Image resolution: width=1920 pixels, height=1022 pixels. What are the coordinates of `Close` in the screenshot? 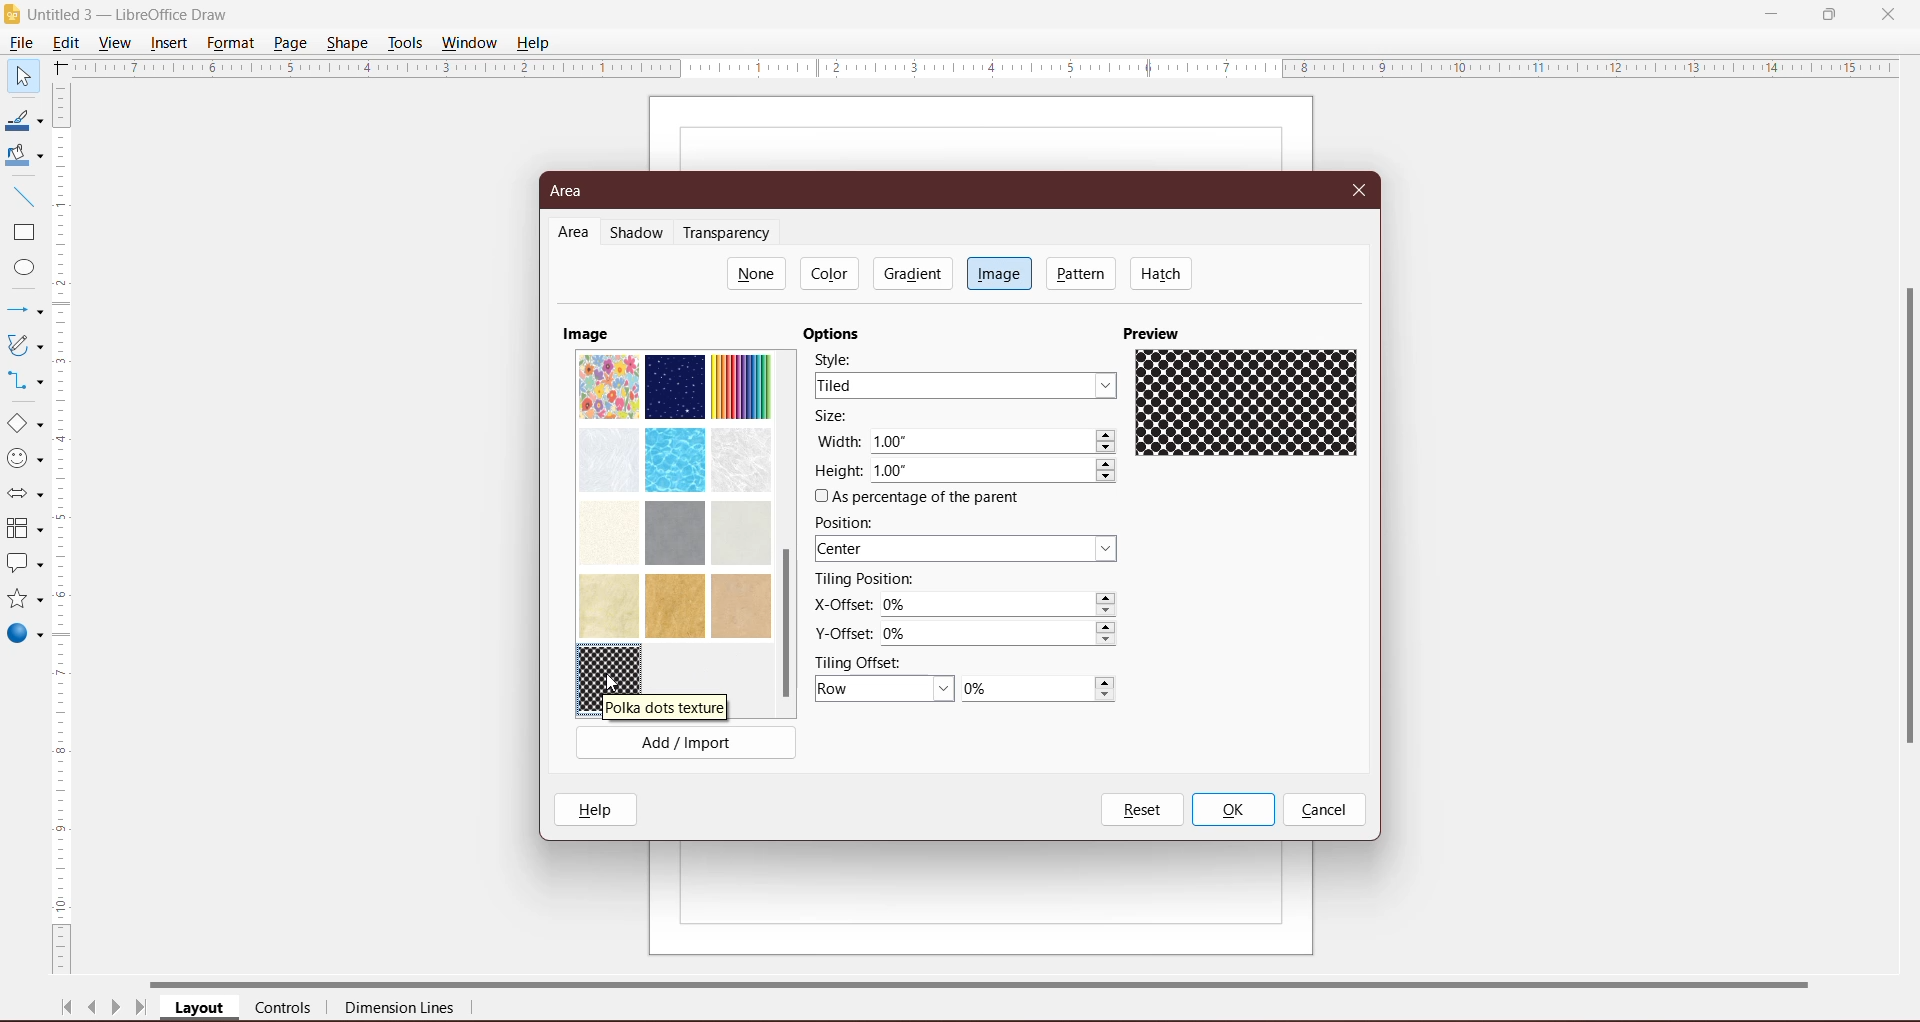 It's located at (1360, 188).